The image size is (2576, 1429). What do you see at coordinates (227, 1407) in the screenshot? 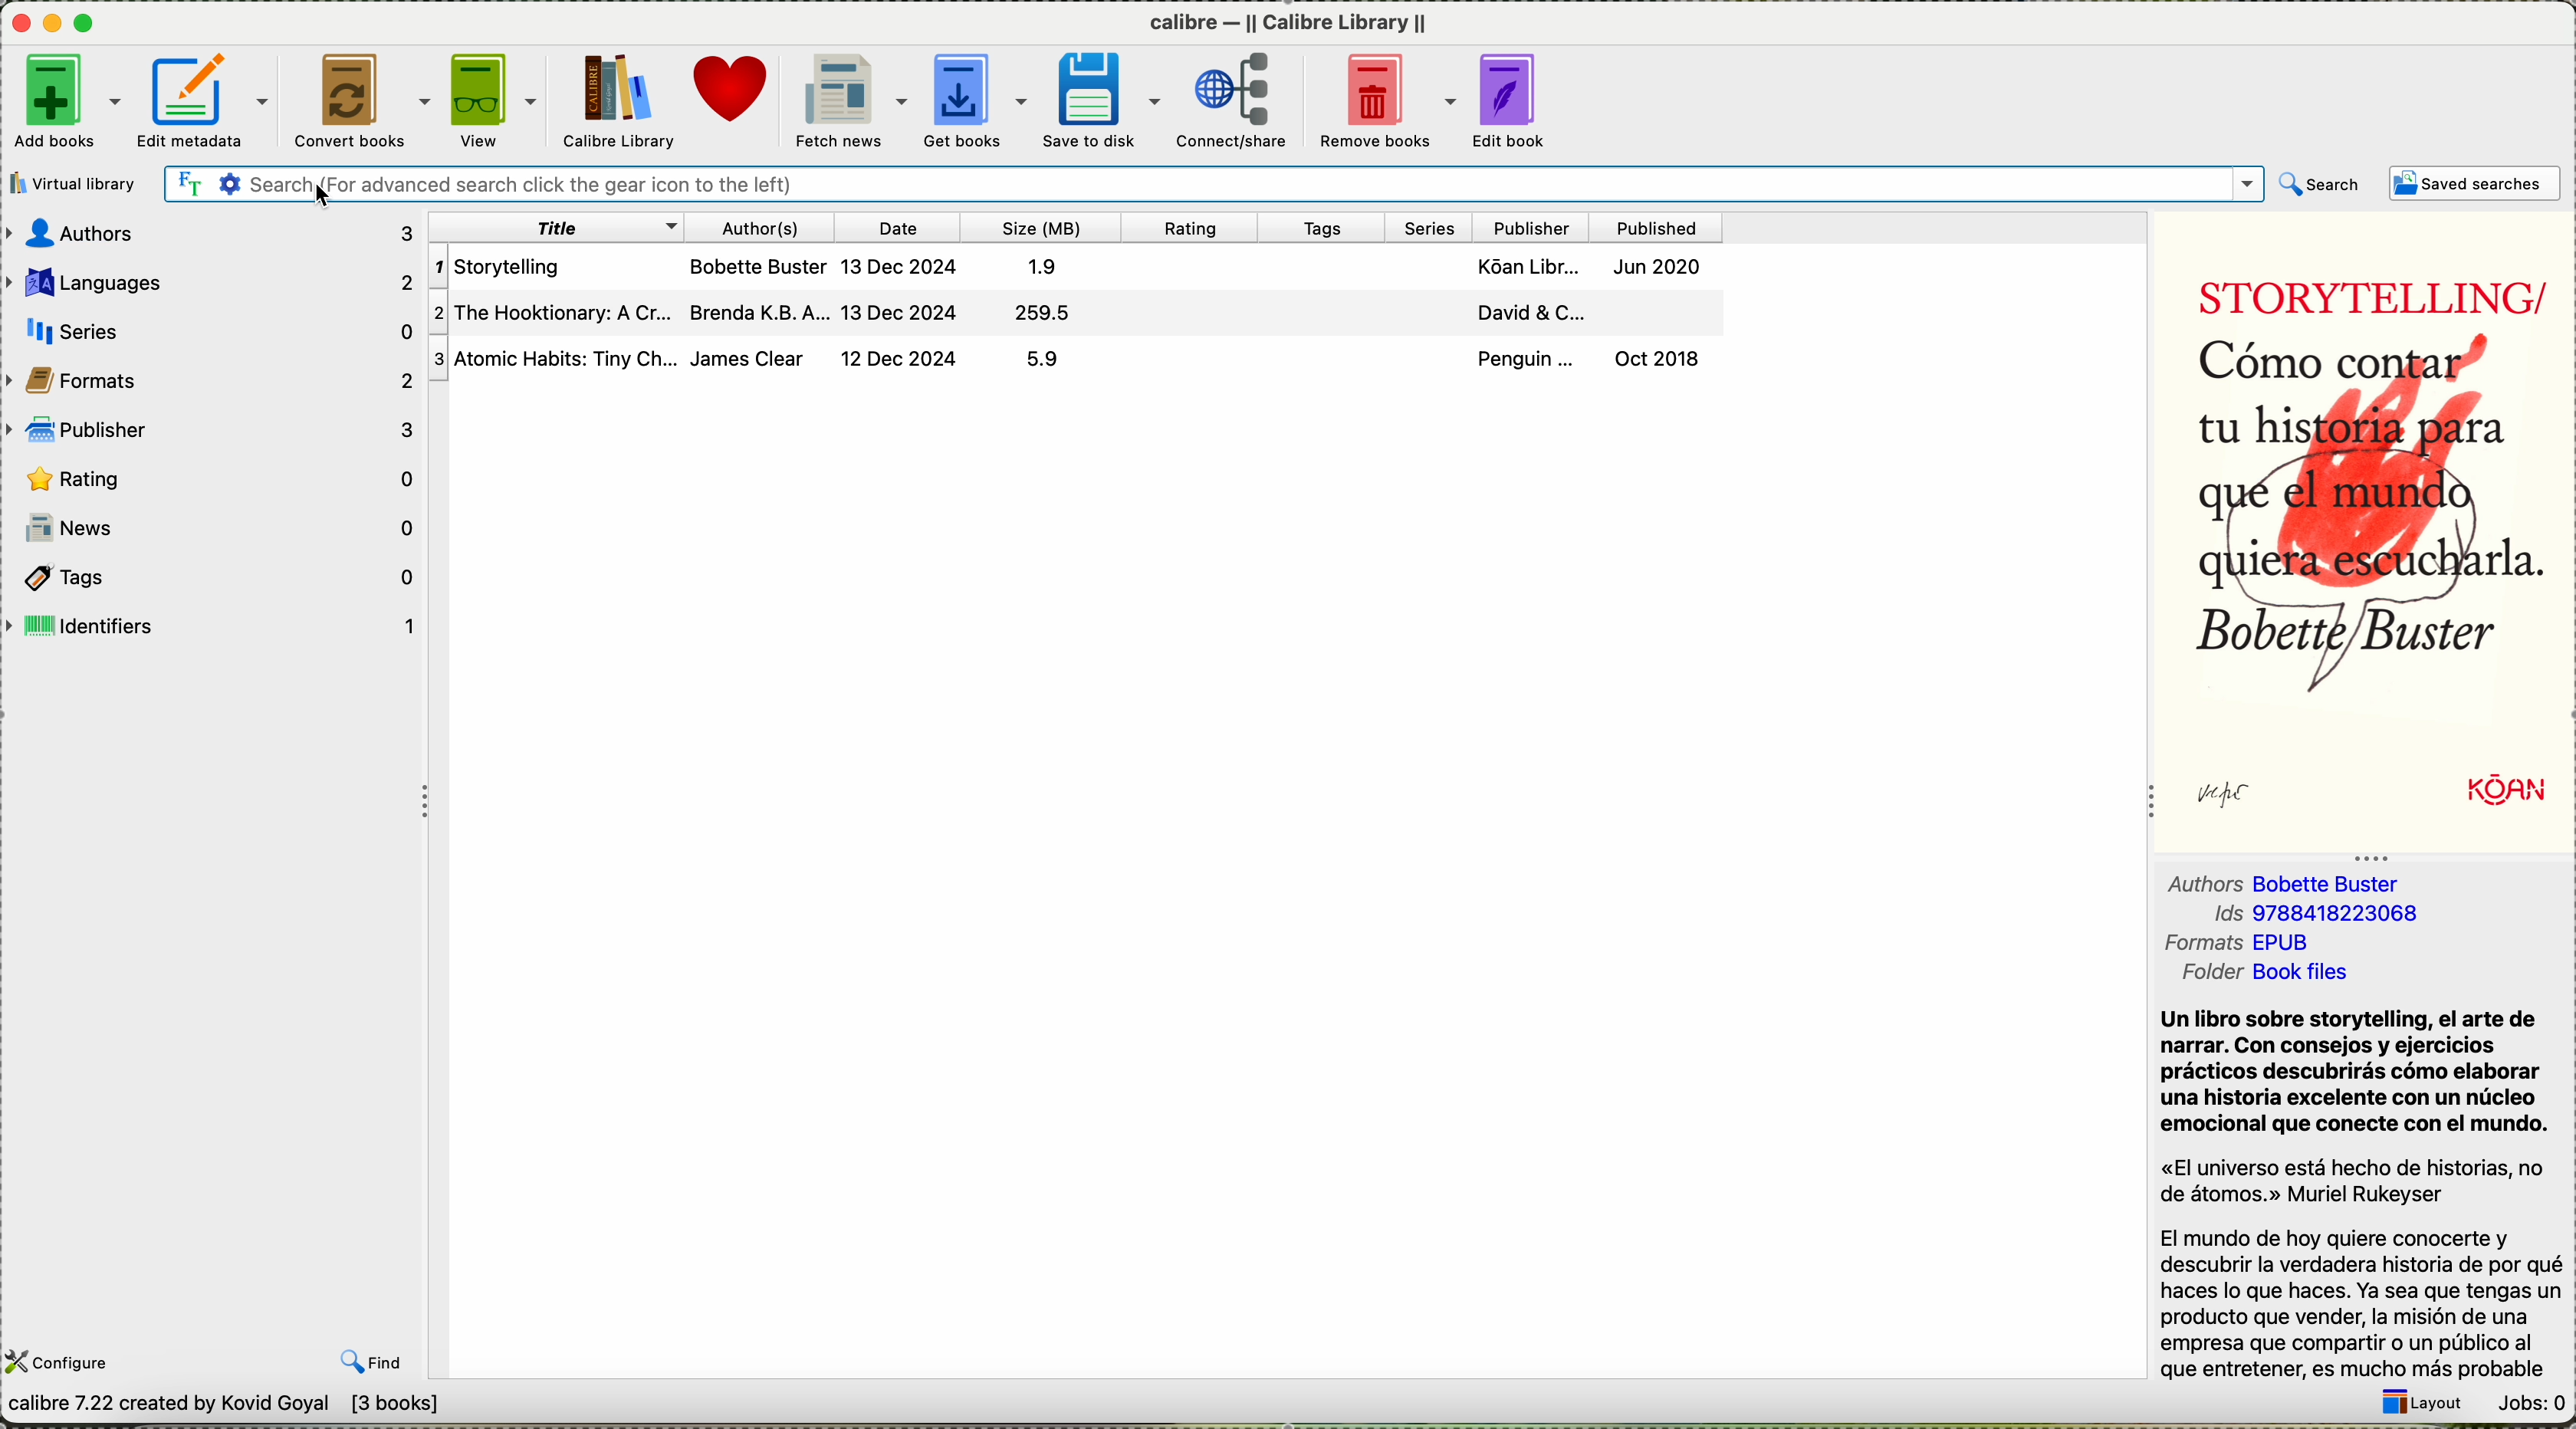
I see `calibre 7.22 created by Kovid Goyal [3 books]` at bounding box center [227, 1407].